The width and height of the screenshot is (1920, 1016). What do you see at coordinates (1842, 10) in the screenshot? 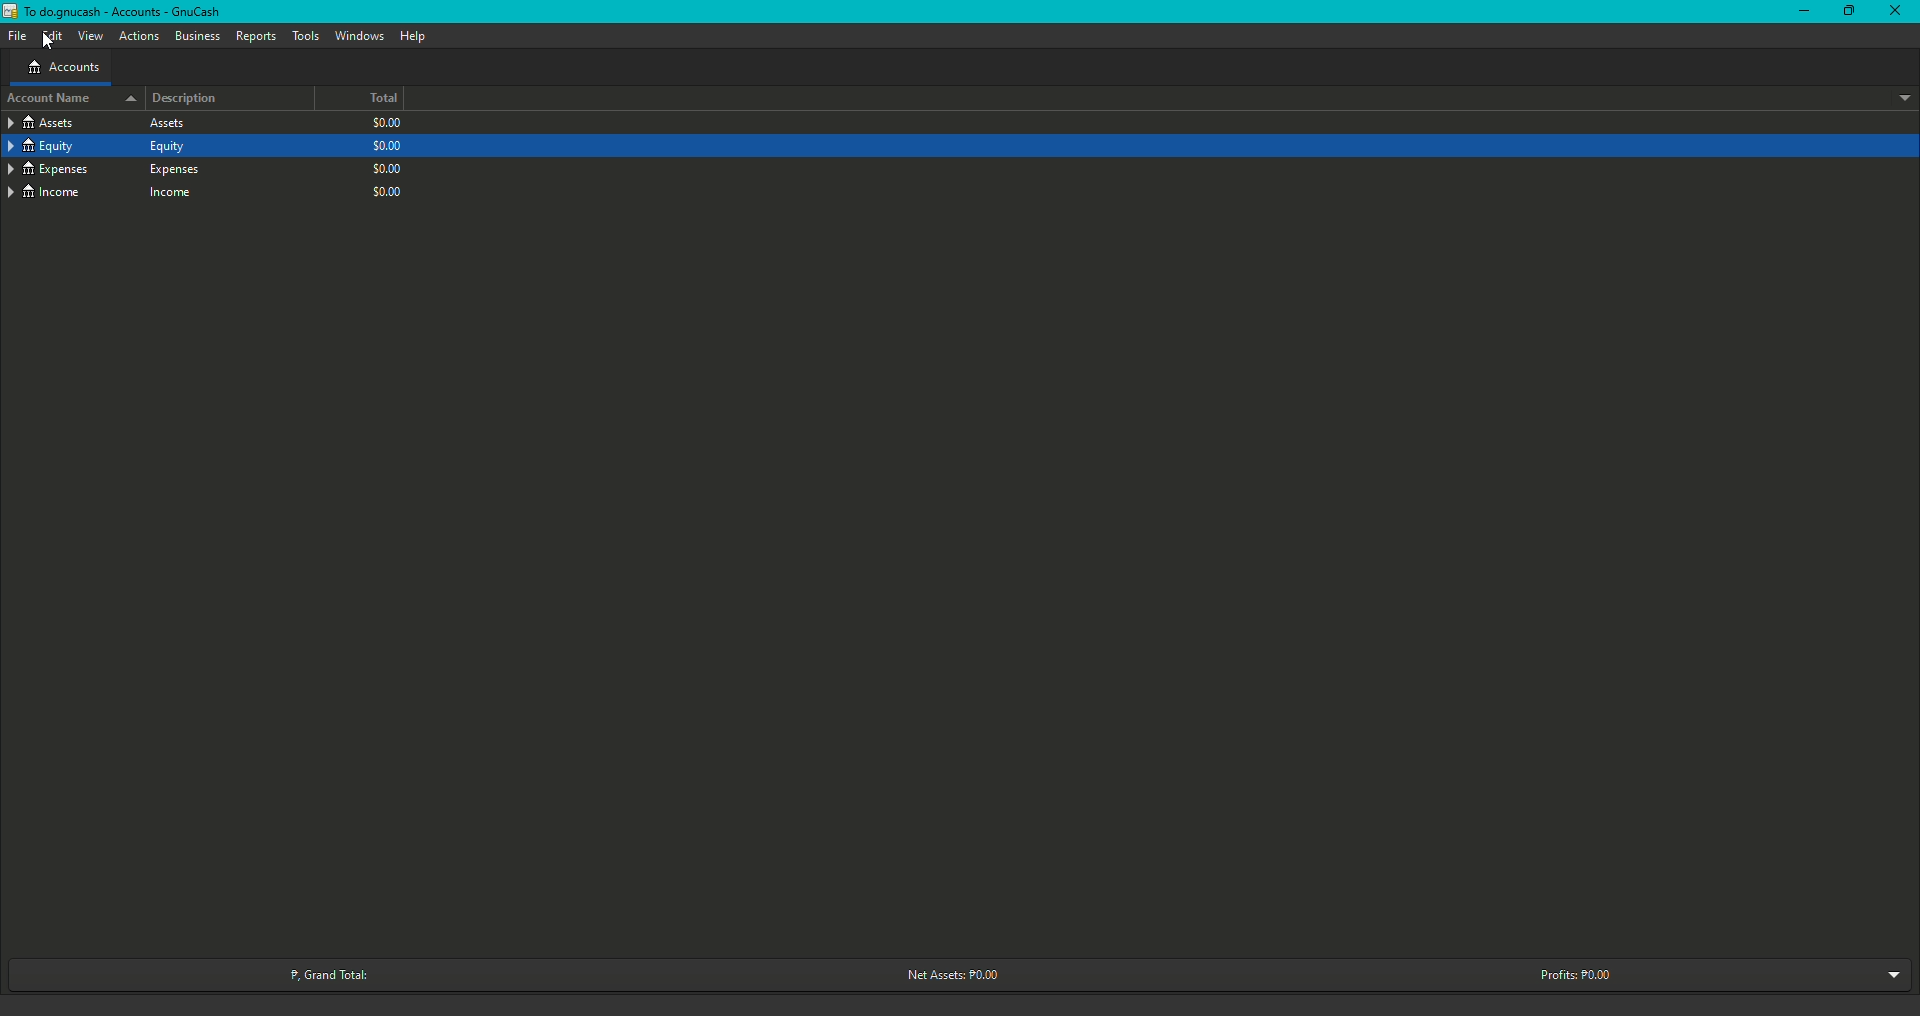
I see `Restore` at bounding box center [1842, 10].